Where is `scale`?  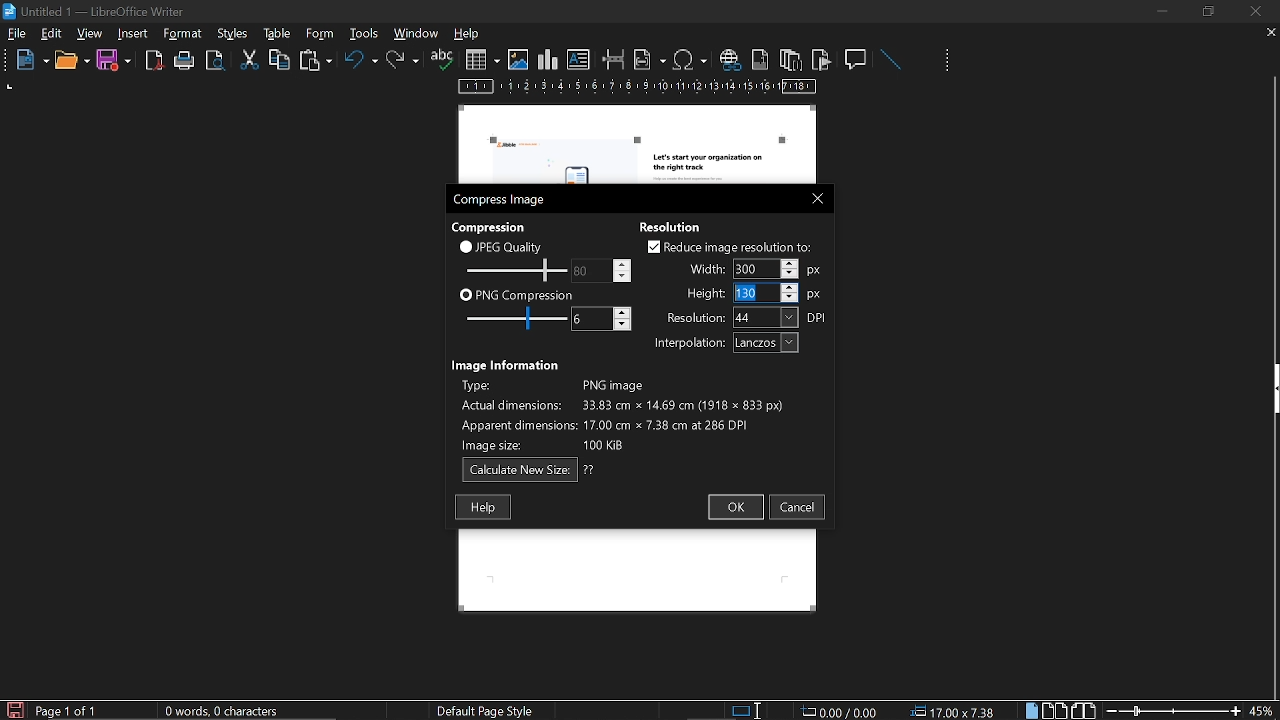 scale is located at coordinates (638, 88).